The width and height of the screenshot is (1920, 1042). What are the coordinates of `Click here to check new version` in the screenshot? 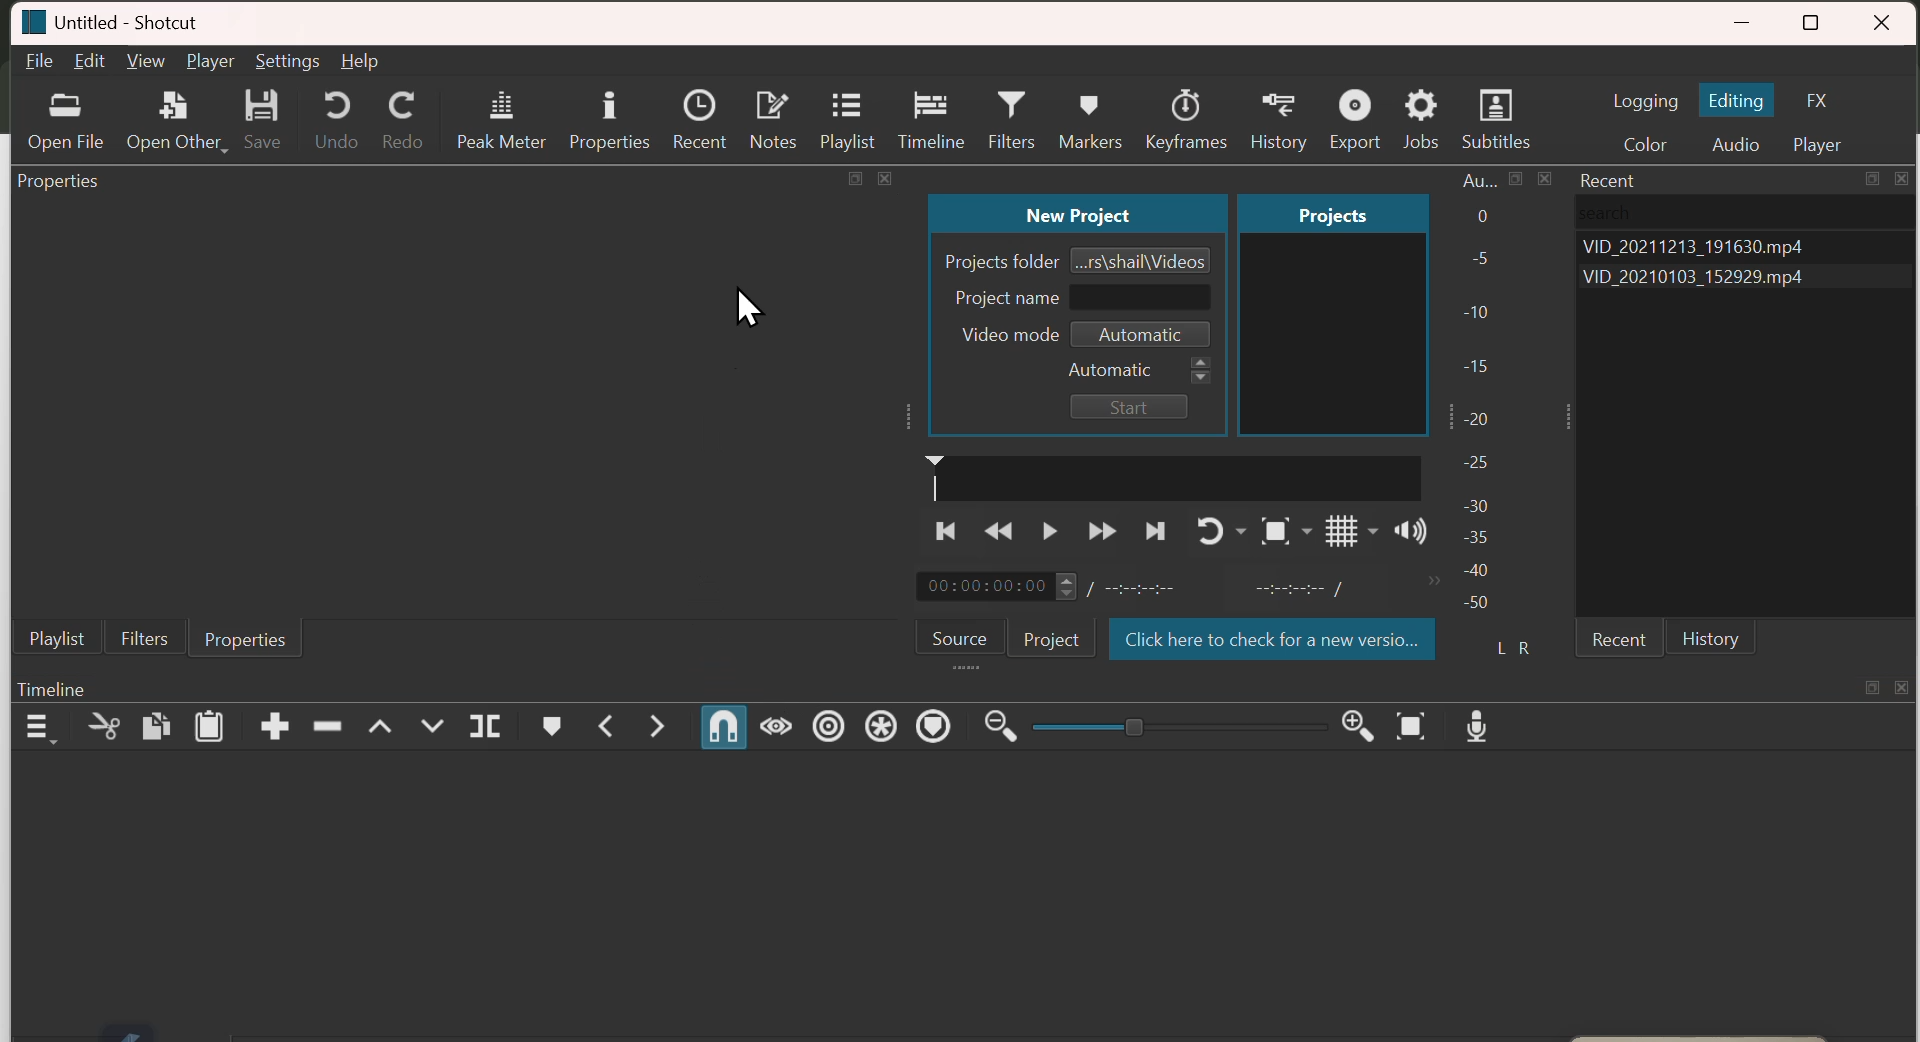 It's located at (1274, 638).